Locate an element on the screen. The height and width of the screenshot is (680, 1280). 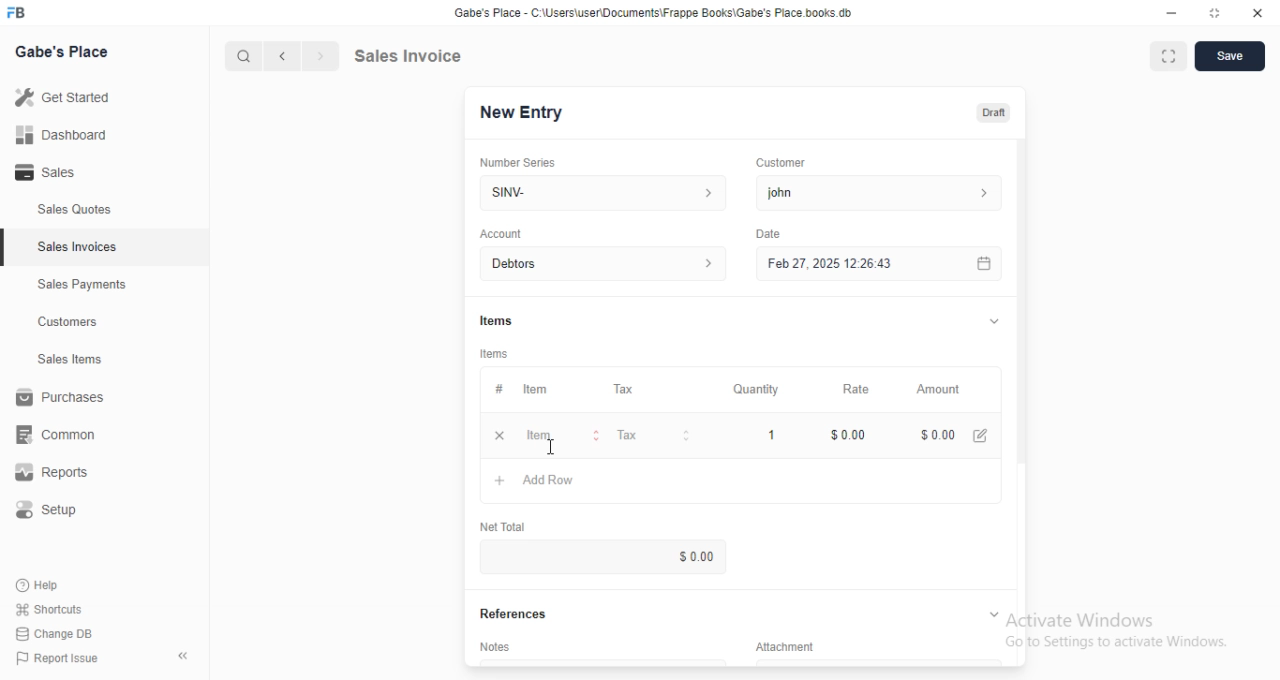
Notes is located at coordinates (494, 645).